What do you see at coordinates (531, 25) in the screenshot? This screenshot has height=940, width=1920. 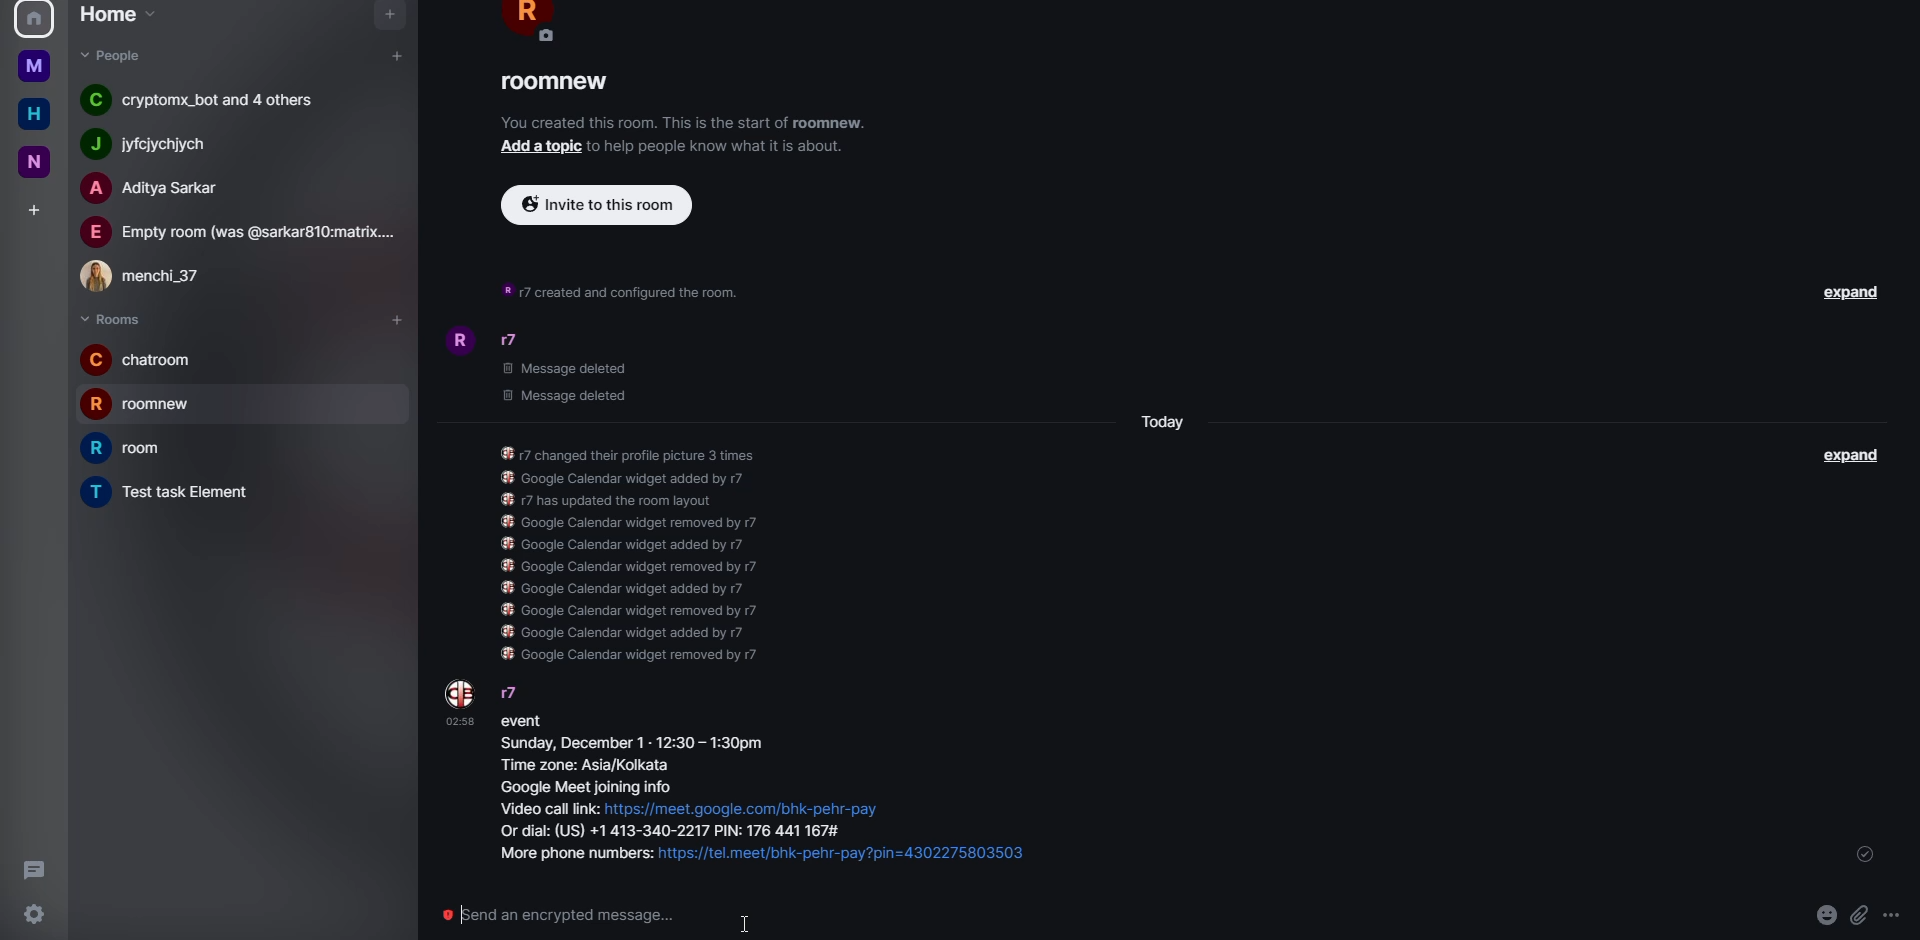 I see `profile` at bounding box center [531, 25].